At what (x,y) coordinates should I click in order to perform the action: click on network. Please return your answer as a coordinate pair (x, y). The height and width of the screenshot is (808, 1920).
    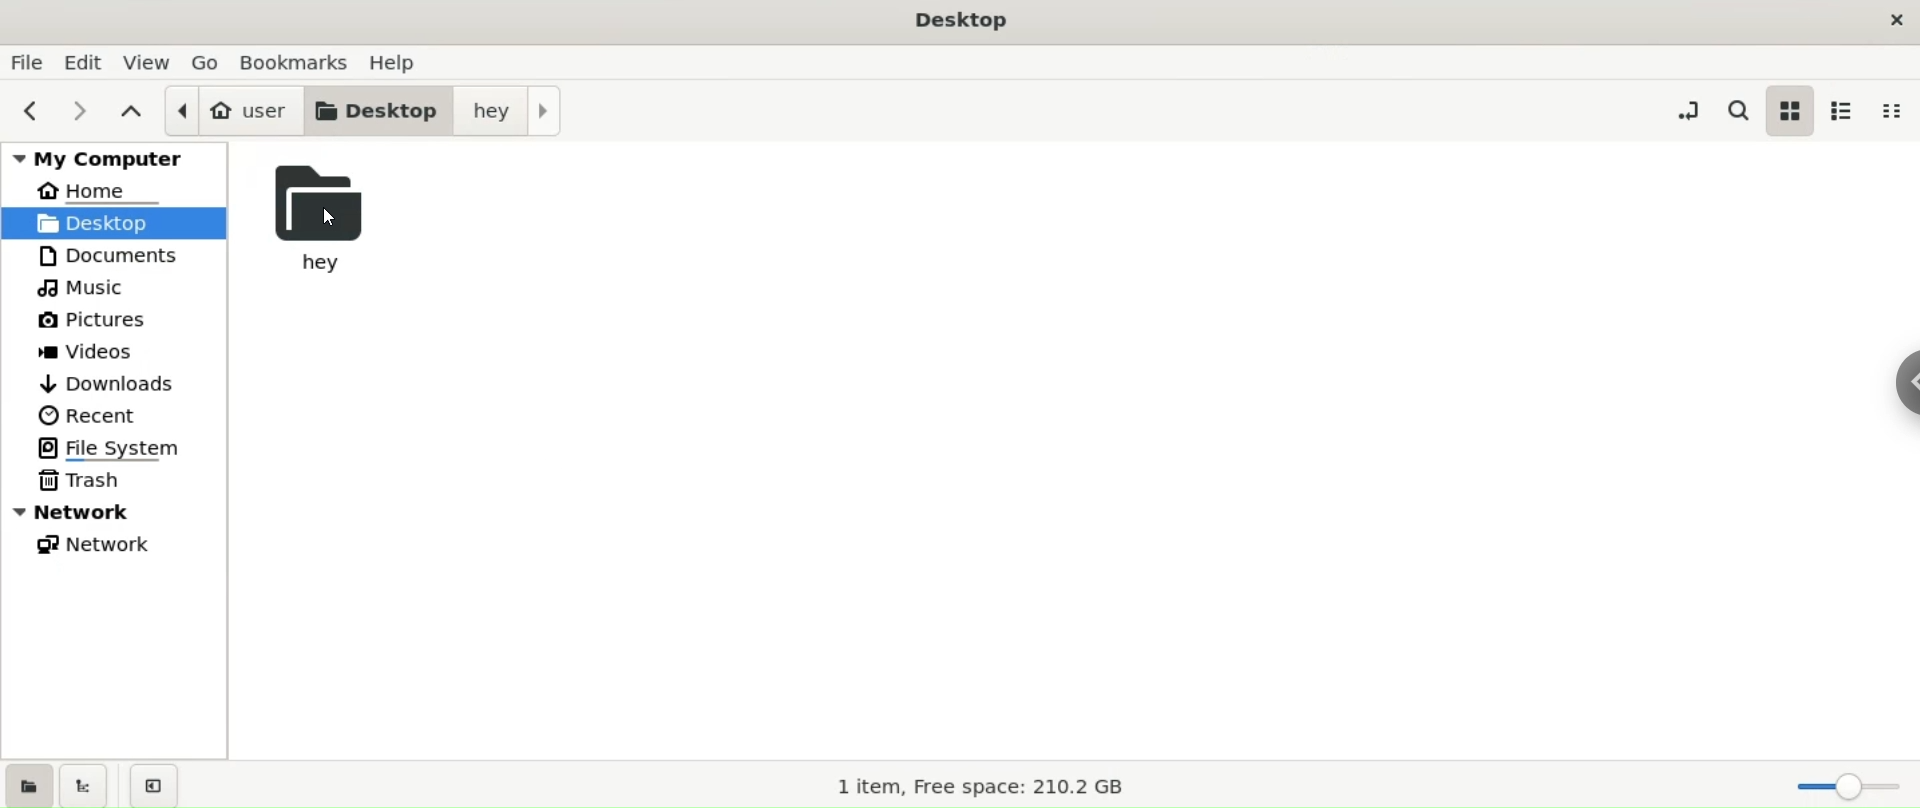
    Looking at the image, I should click on (116, 513).